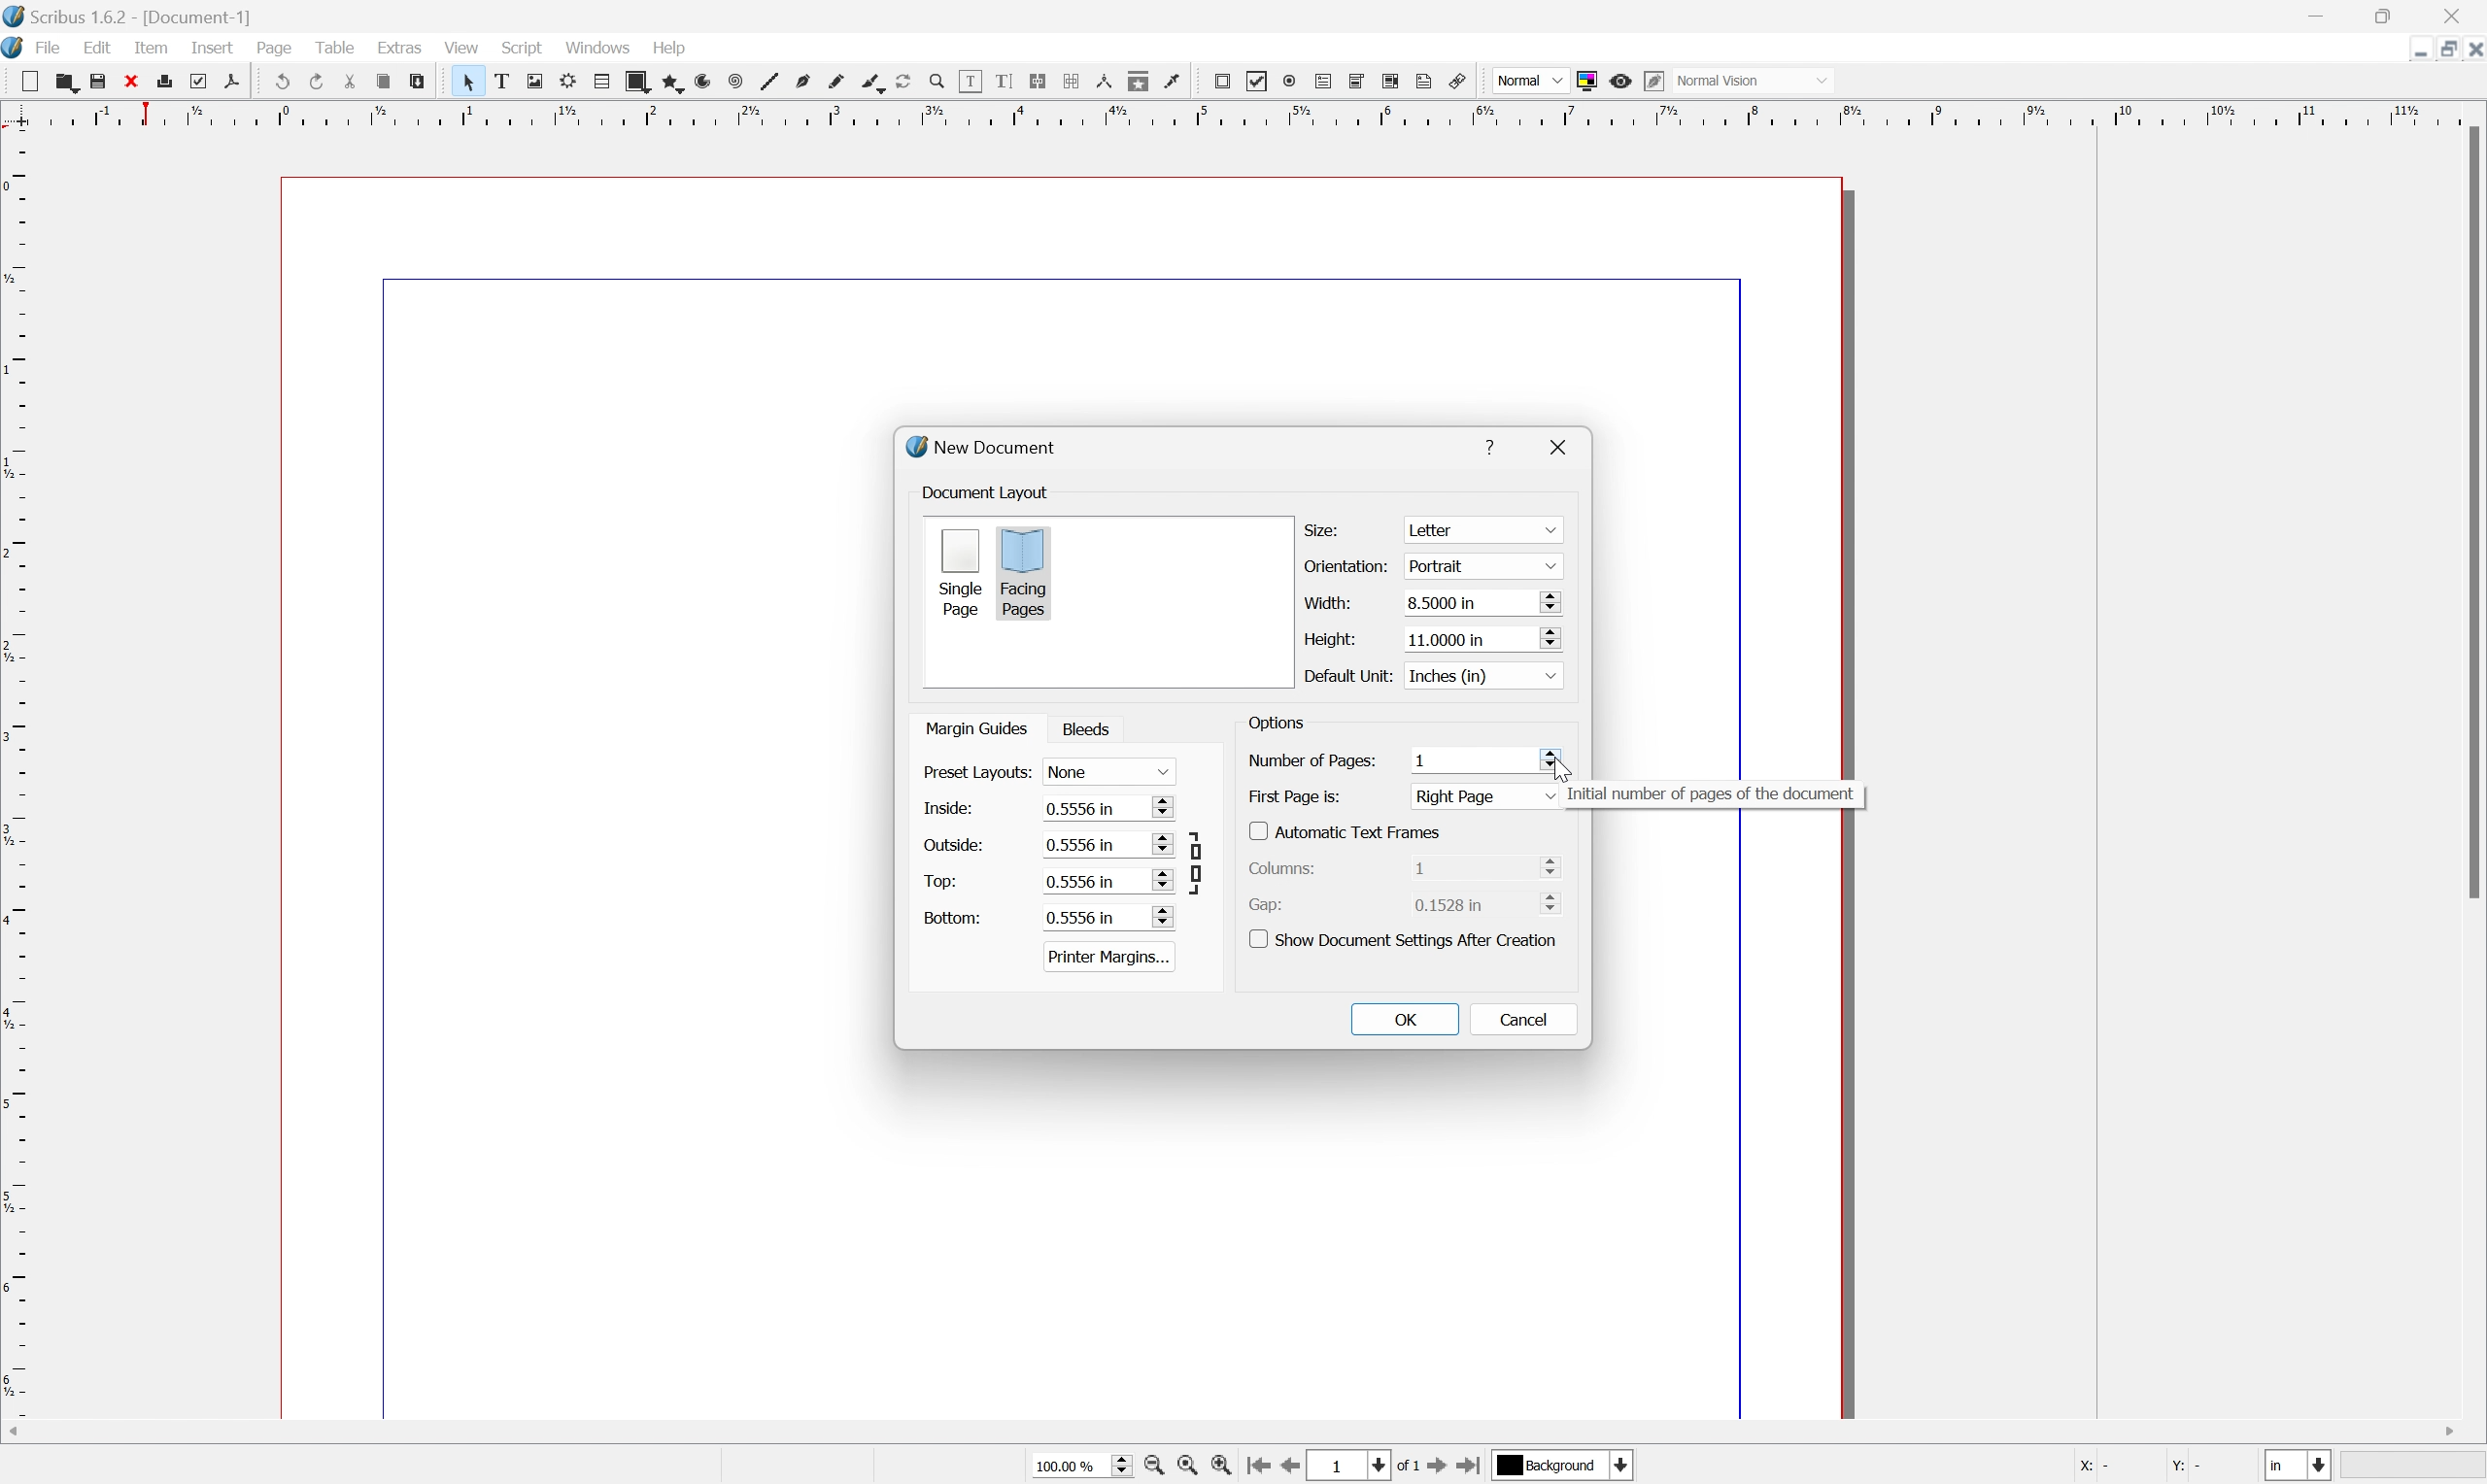 Image resolution: width=2487 pixels, height=1484 pixels. What do you see at coordinates (1408, 938) in the screenshot?
I see `Show document settings after creation` at bounding box center [1408, 938].